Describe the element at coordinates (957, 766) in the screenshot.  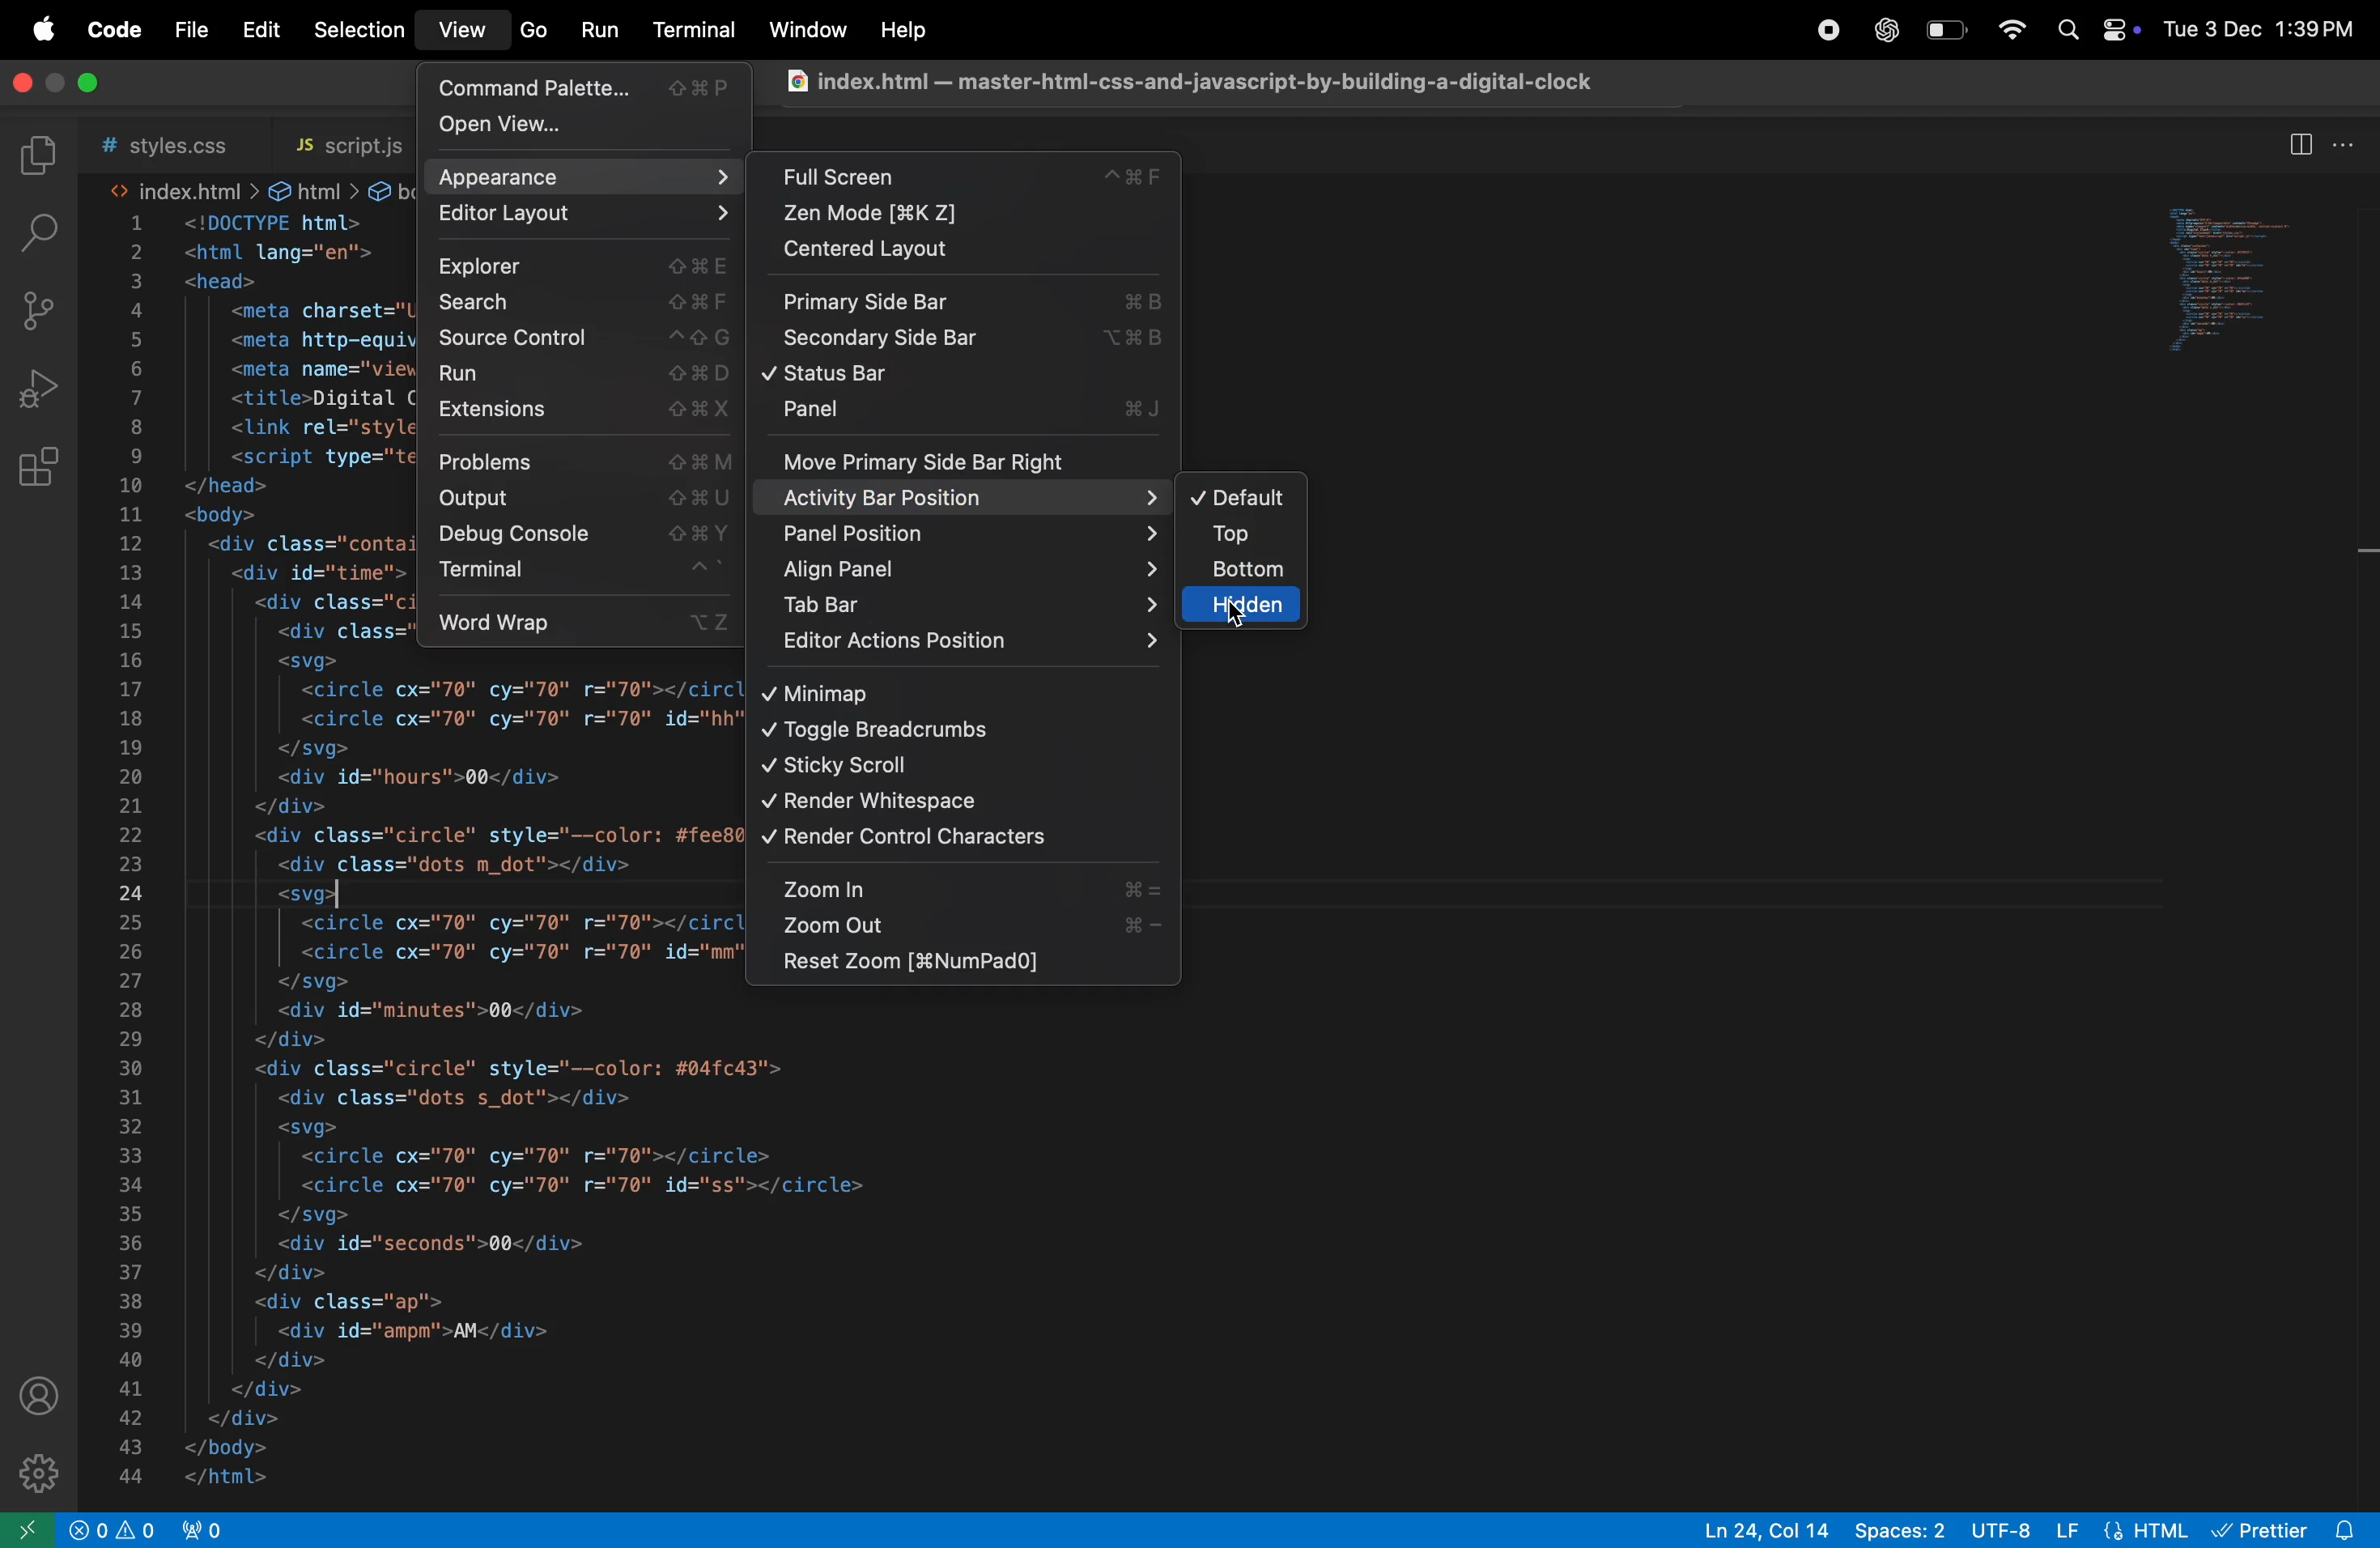
I see `sticky scrool` at that location.